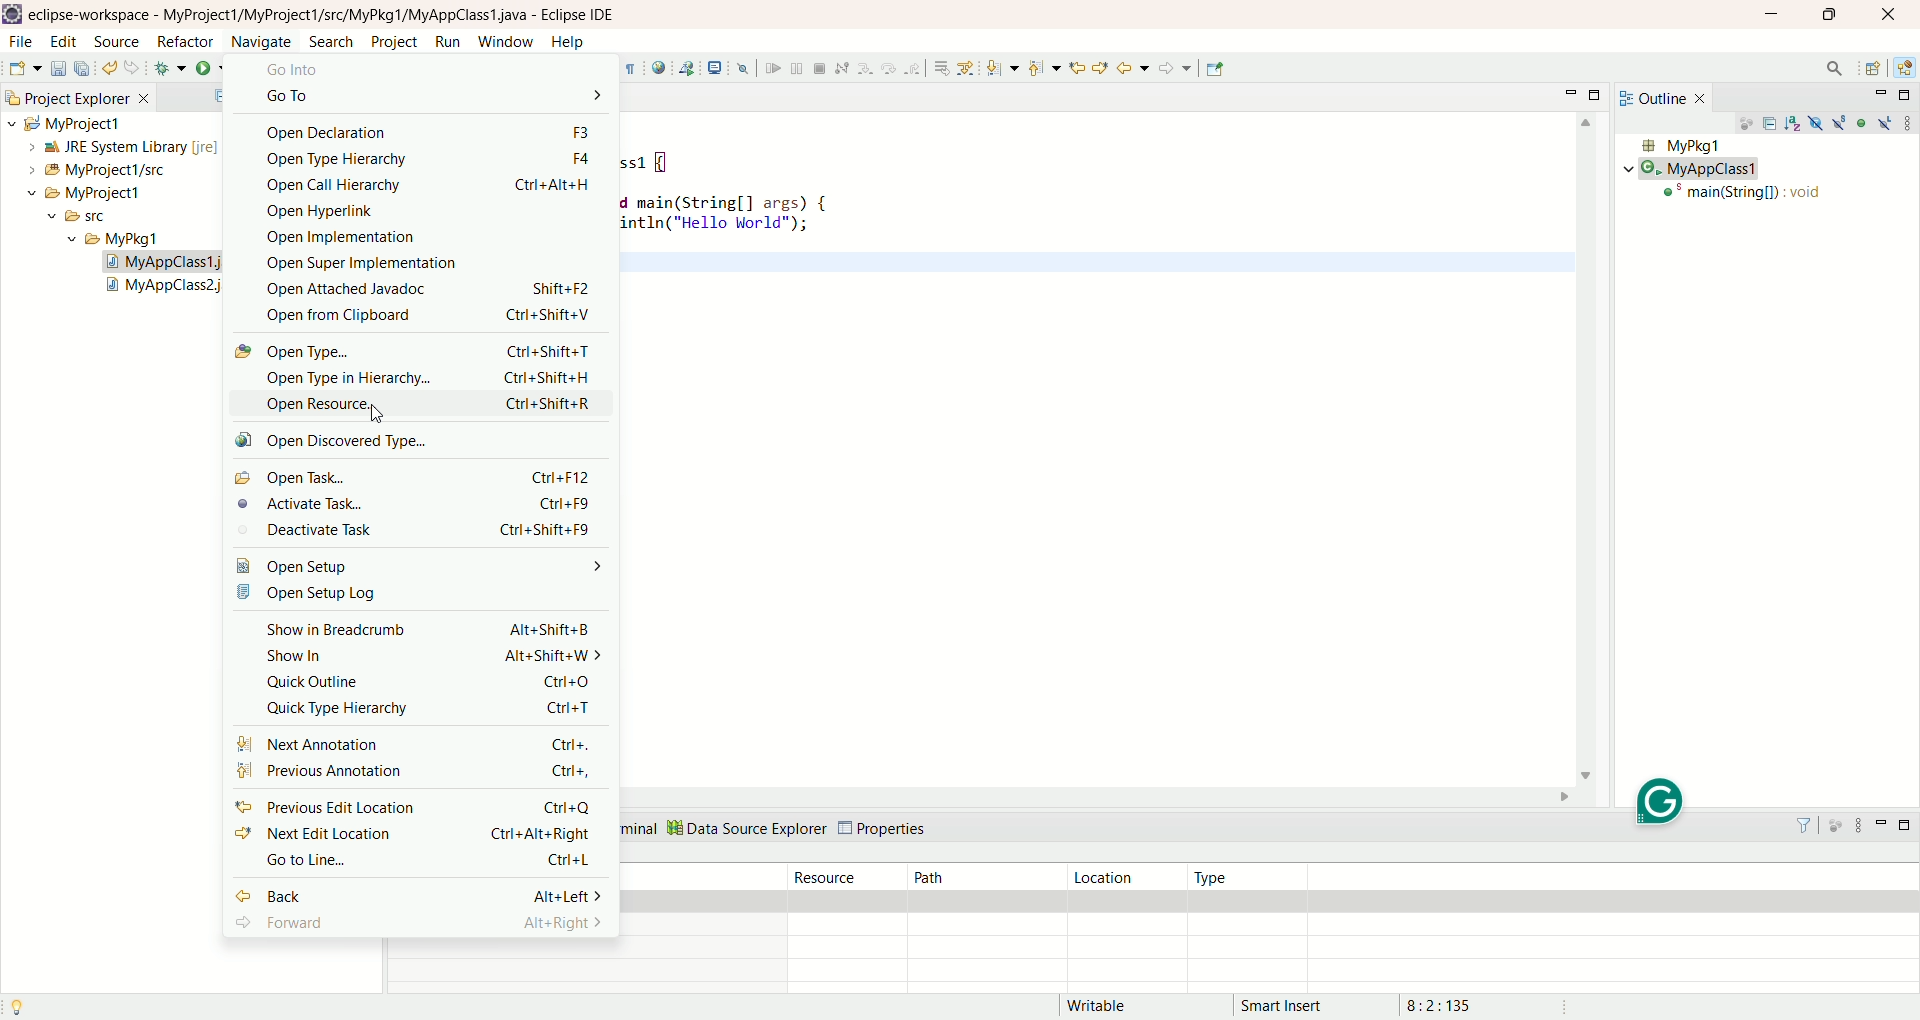  Describe the element at coordinates (213, 69) in the screenshot. I see `run` at that location.